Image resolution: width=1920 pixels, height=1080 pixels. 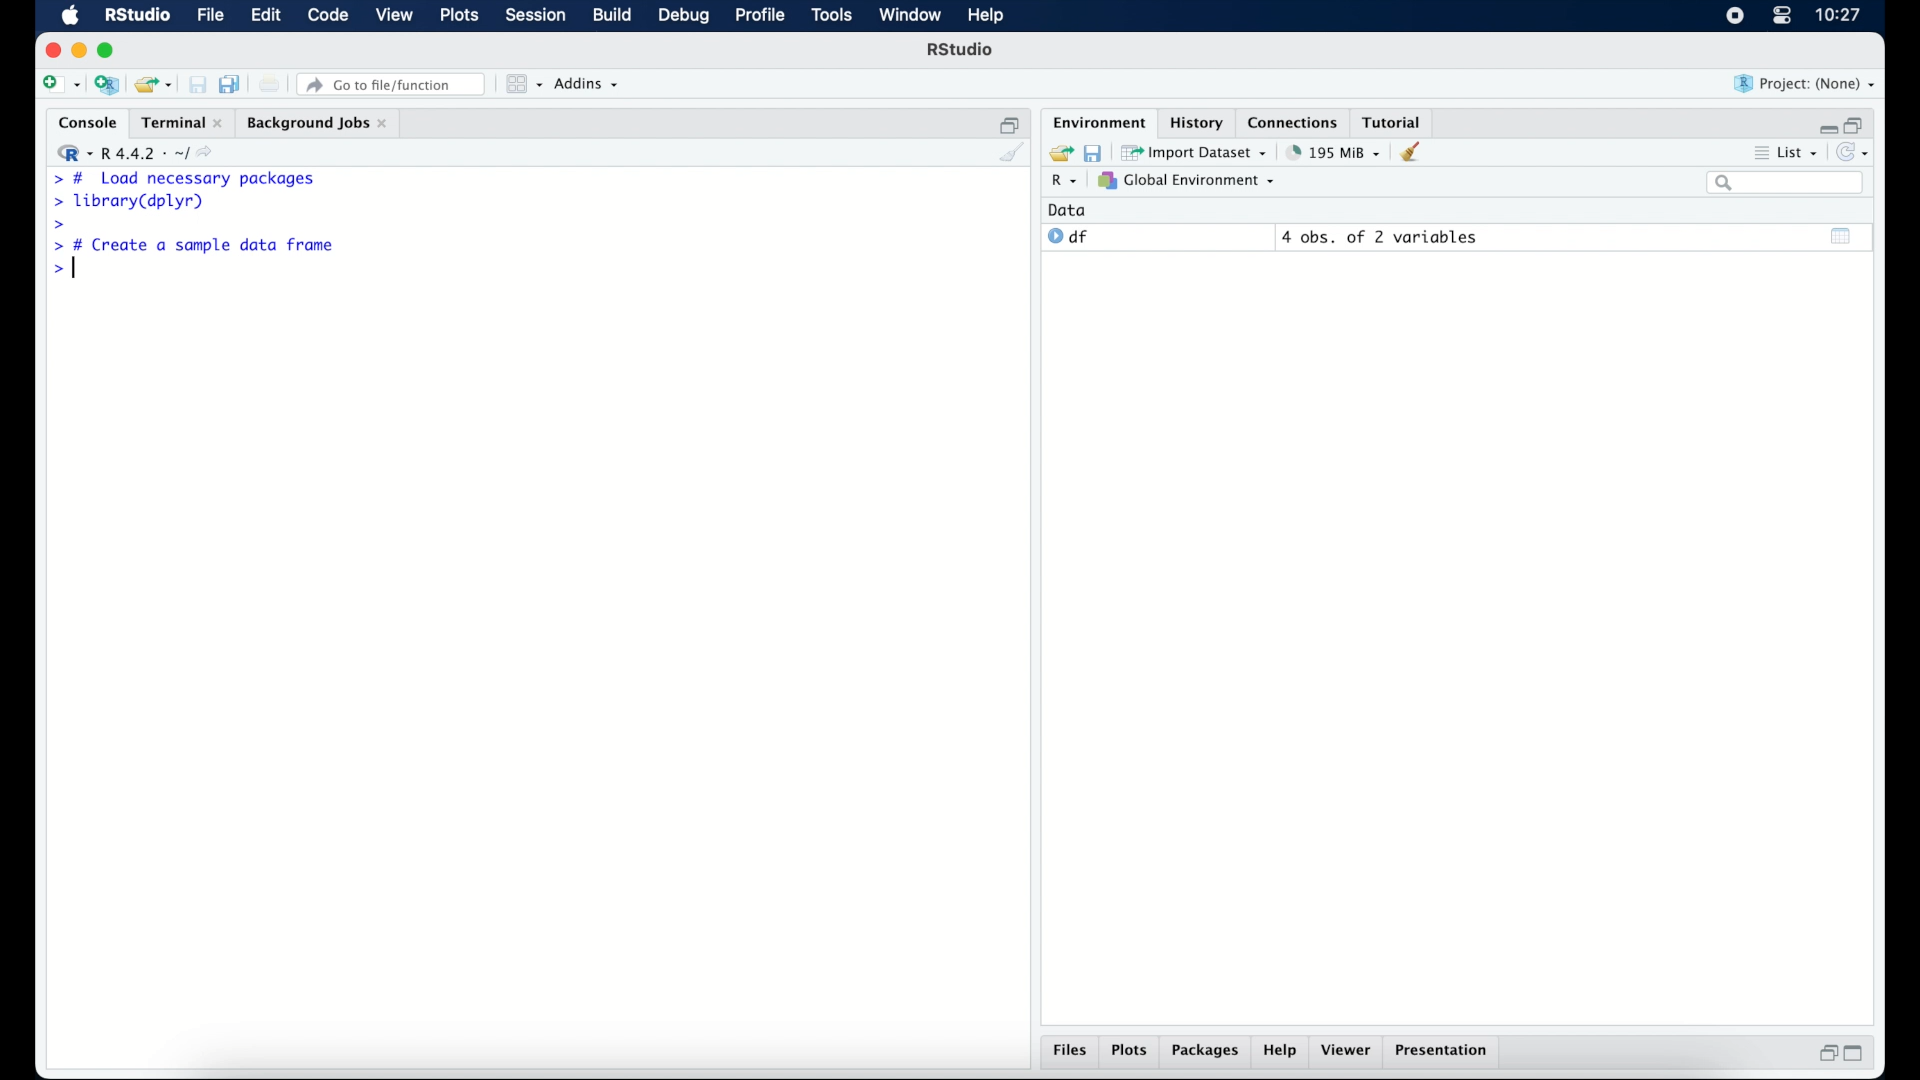 What do you see at coordinates (1092, 151) in the screenshot?
I see `save` at bounding box center [1092, 151].